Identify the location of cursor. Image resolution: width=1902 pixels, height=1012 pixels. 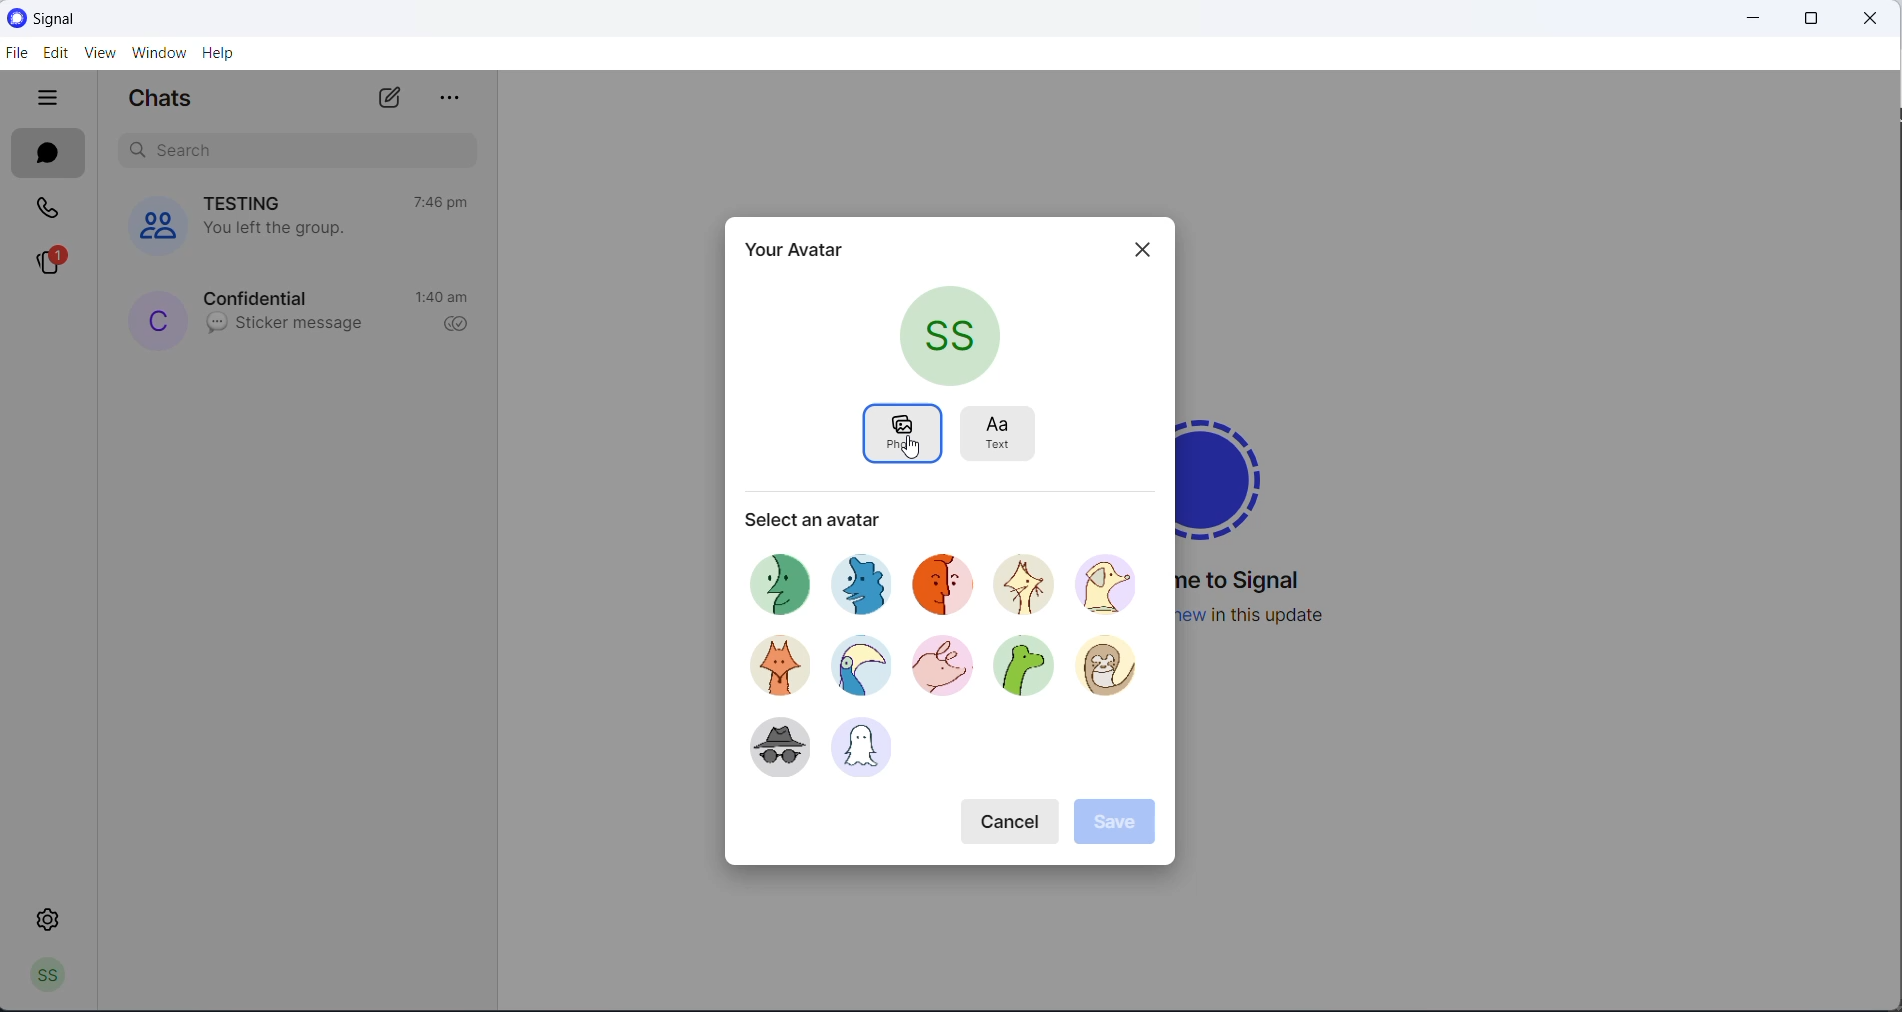
(908, 448).